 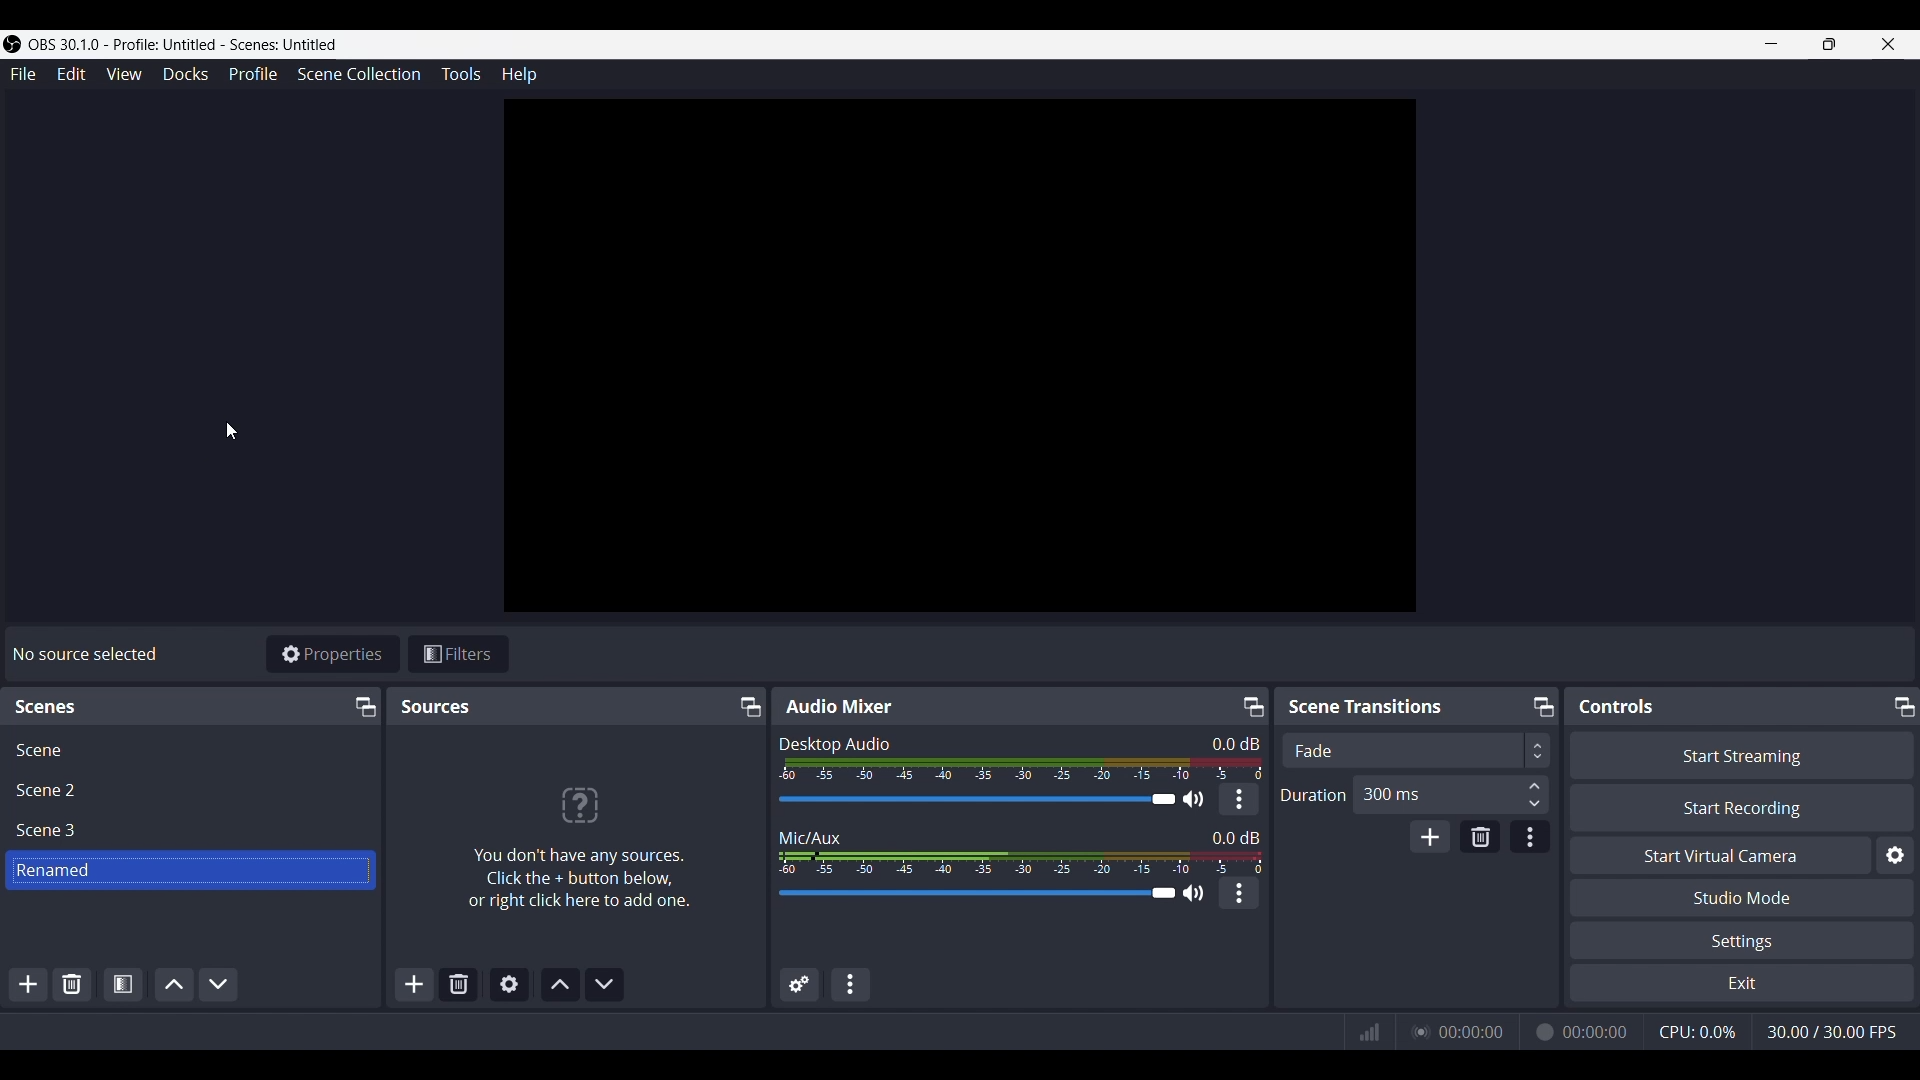 I want to click on Move source(s) down, so click(x=603, y=982).